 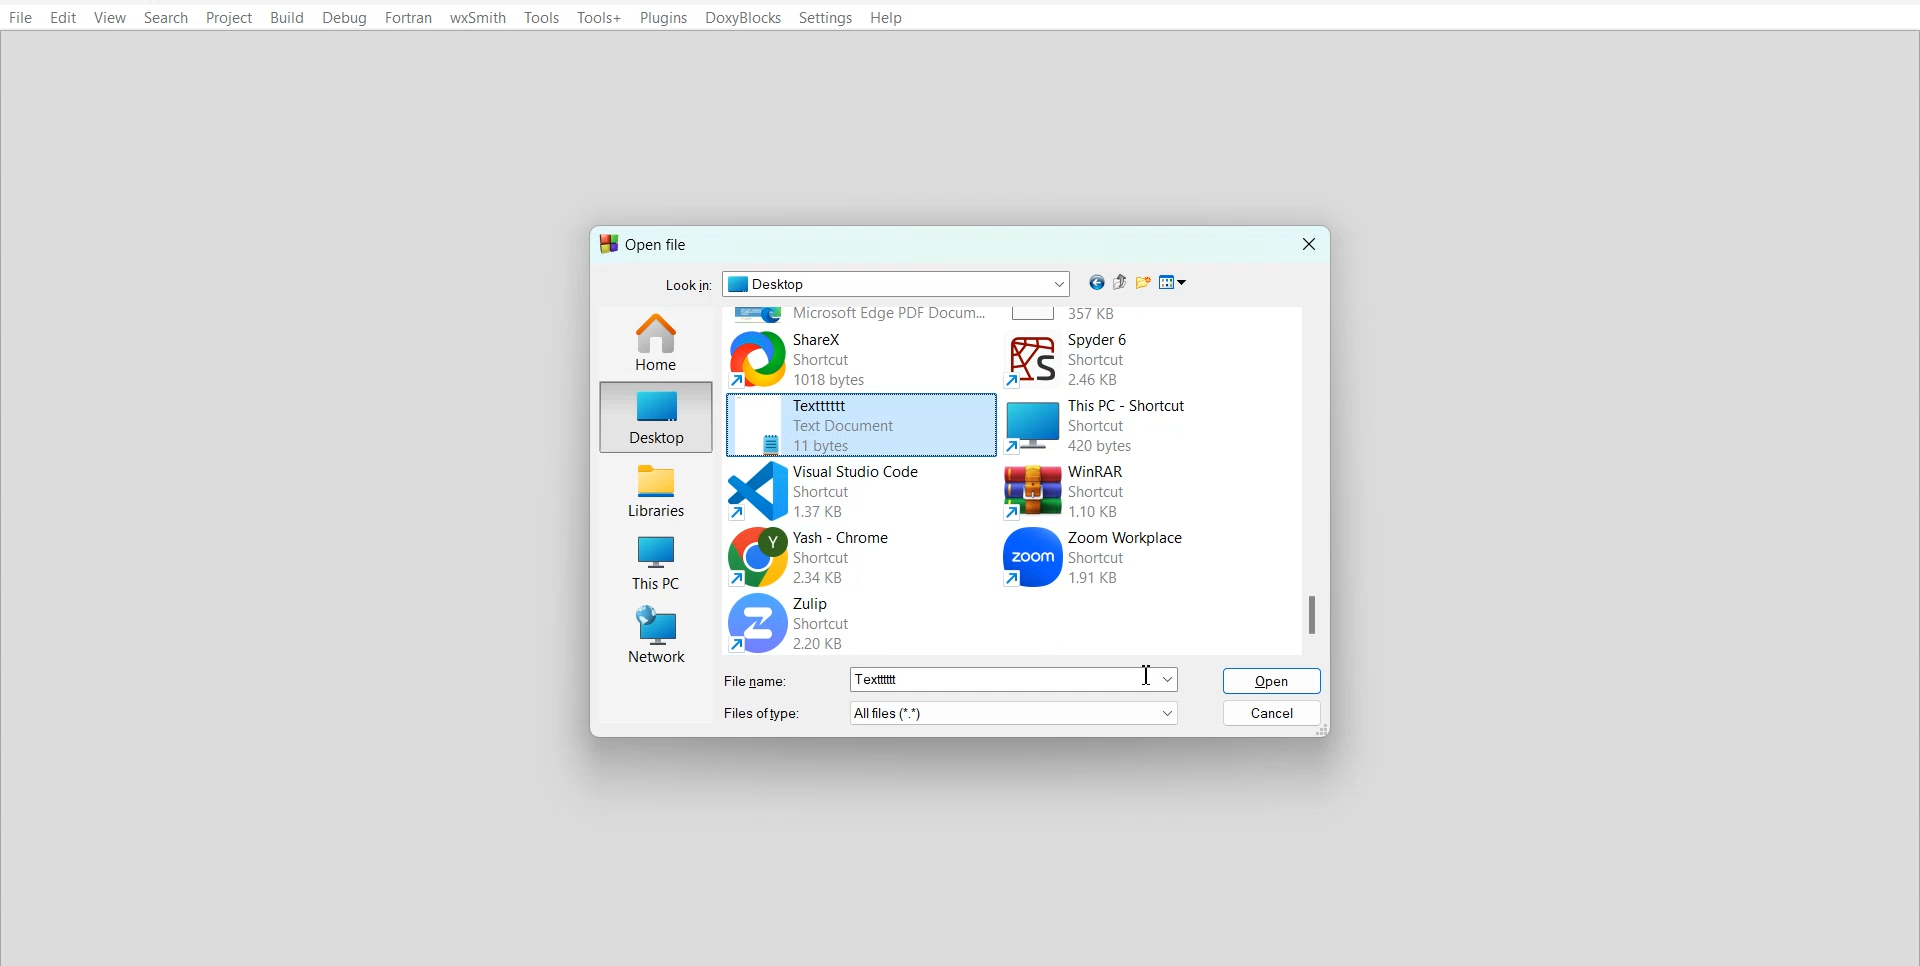 I want to click on Settings, so click(x=826, y=18).